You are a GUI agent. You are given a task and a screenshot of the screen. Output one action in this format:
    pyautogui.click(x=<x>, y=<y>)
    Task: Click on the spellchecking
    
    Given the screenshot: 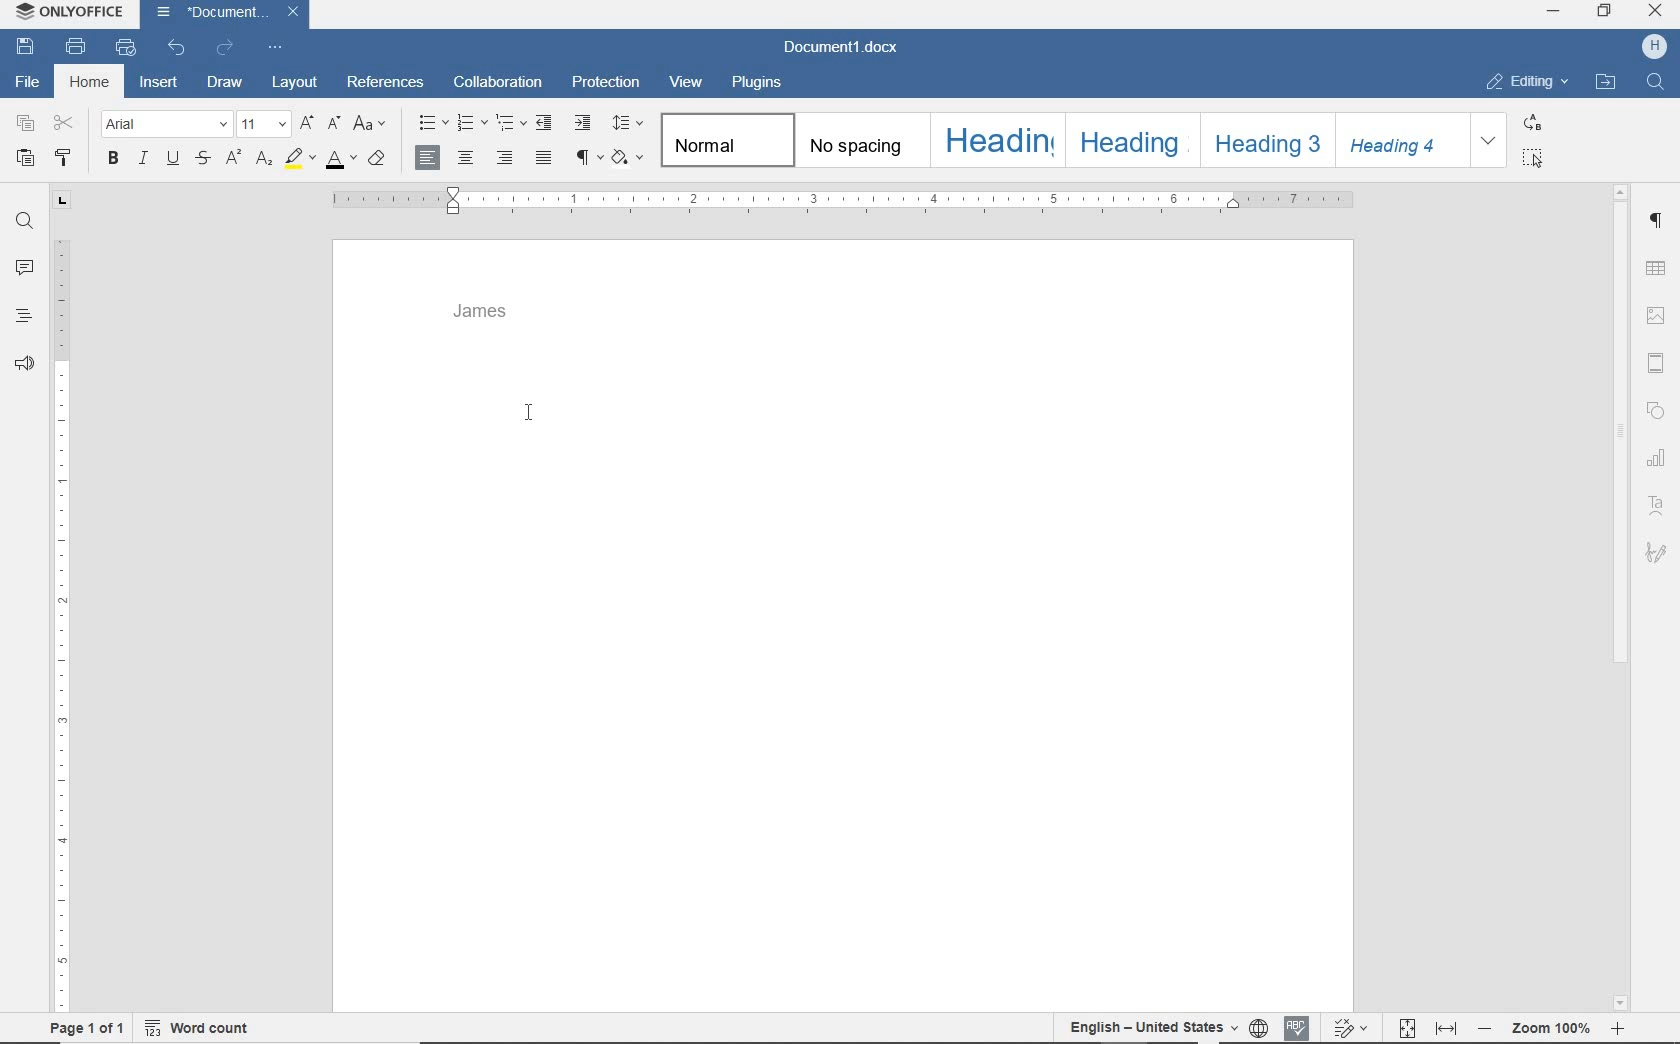 What is the action you would take?
    pyautogui.click(x=1295, y=1027)
    